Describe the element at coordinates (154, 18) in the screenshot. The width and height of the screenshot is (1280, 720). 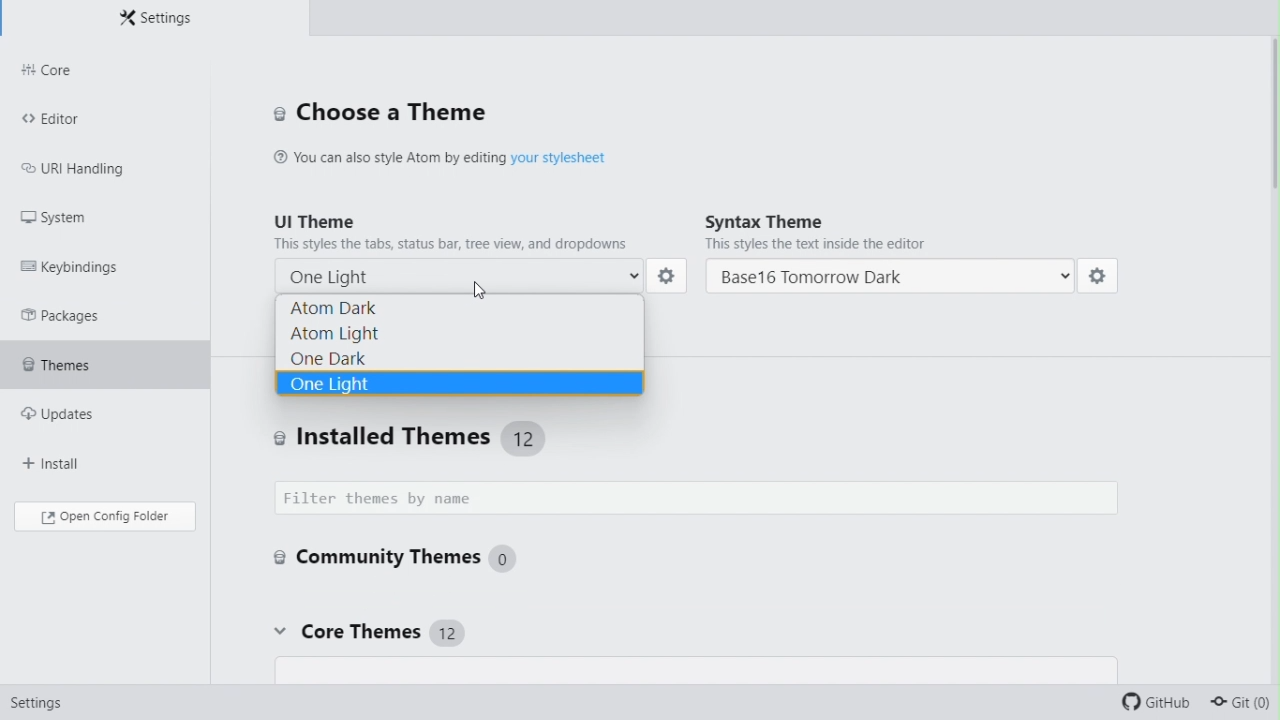
I see `Settings` at that location.